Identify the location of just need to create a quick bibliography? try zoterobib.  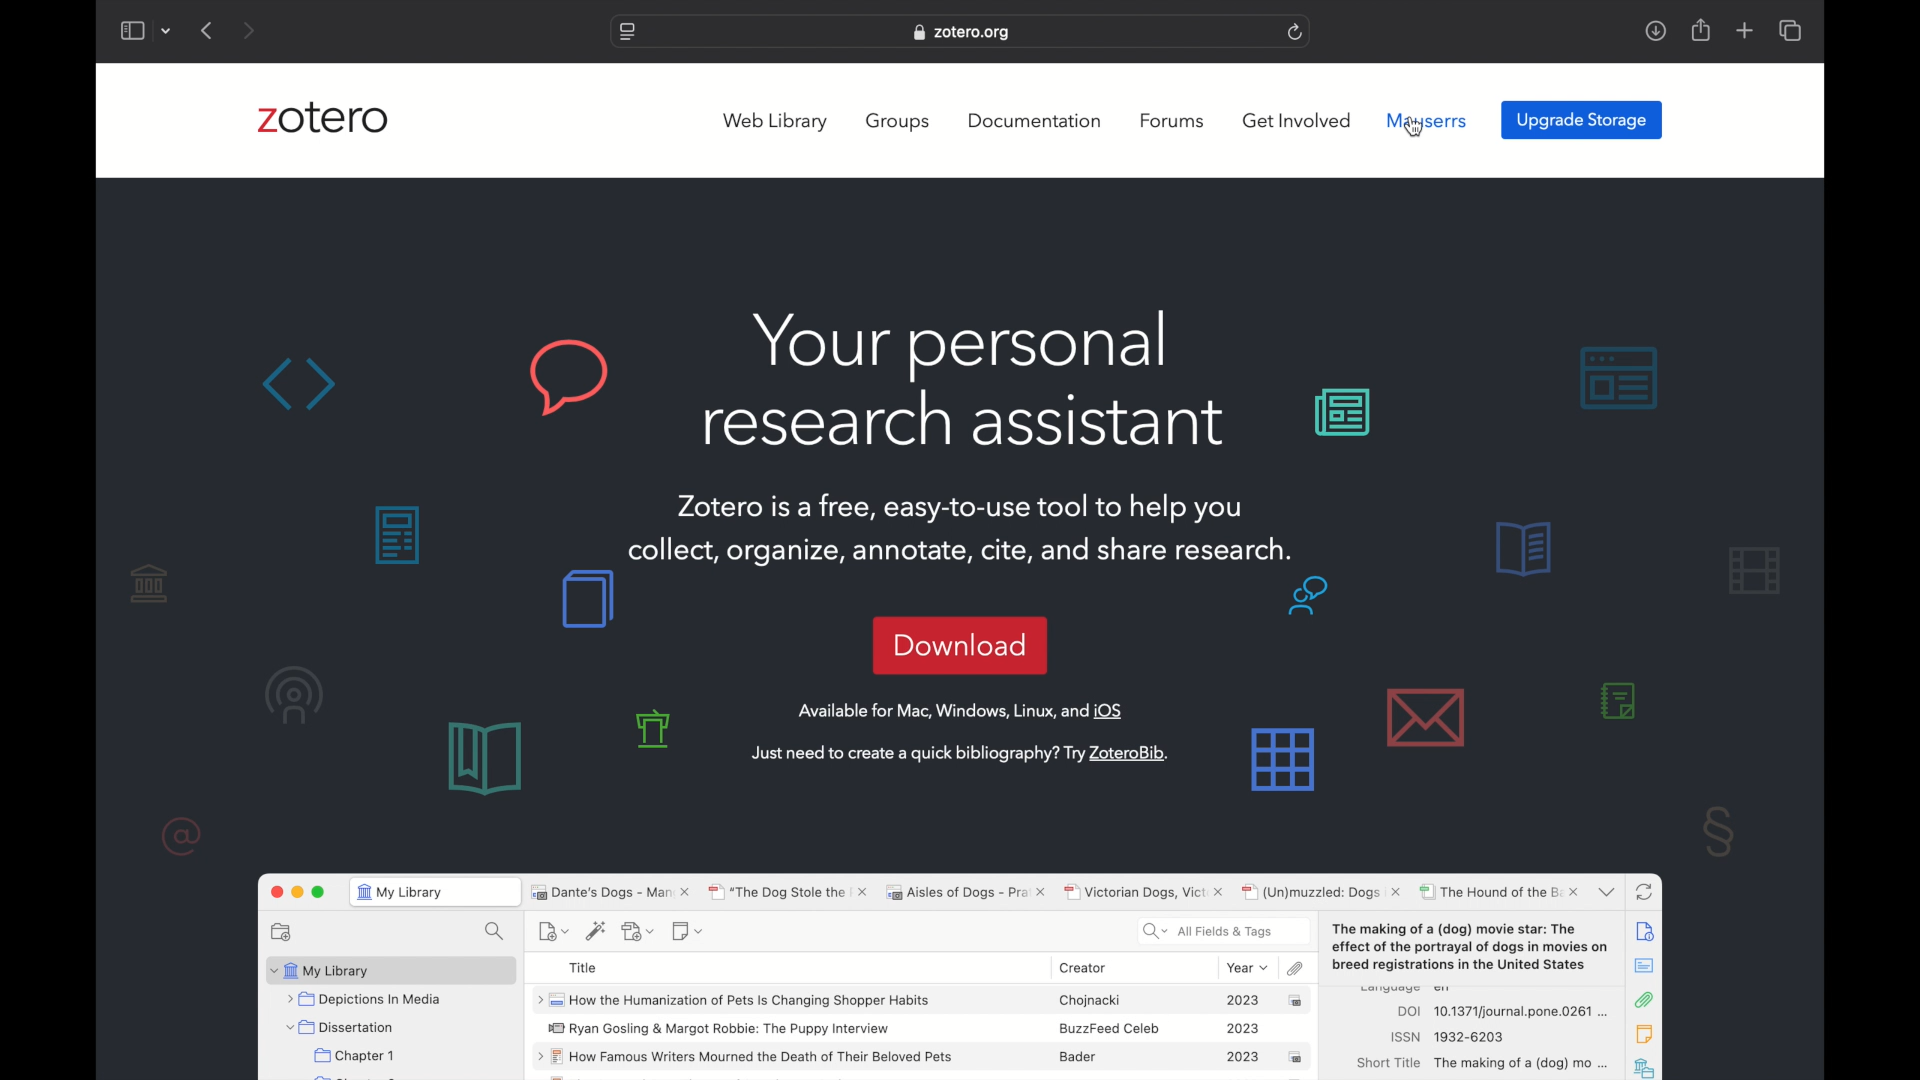
(960, 755).